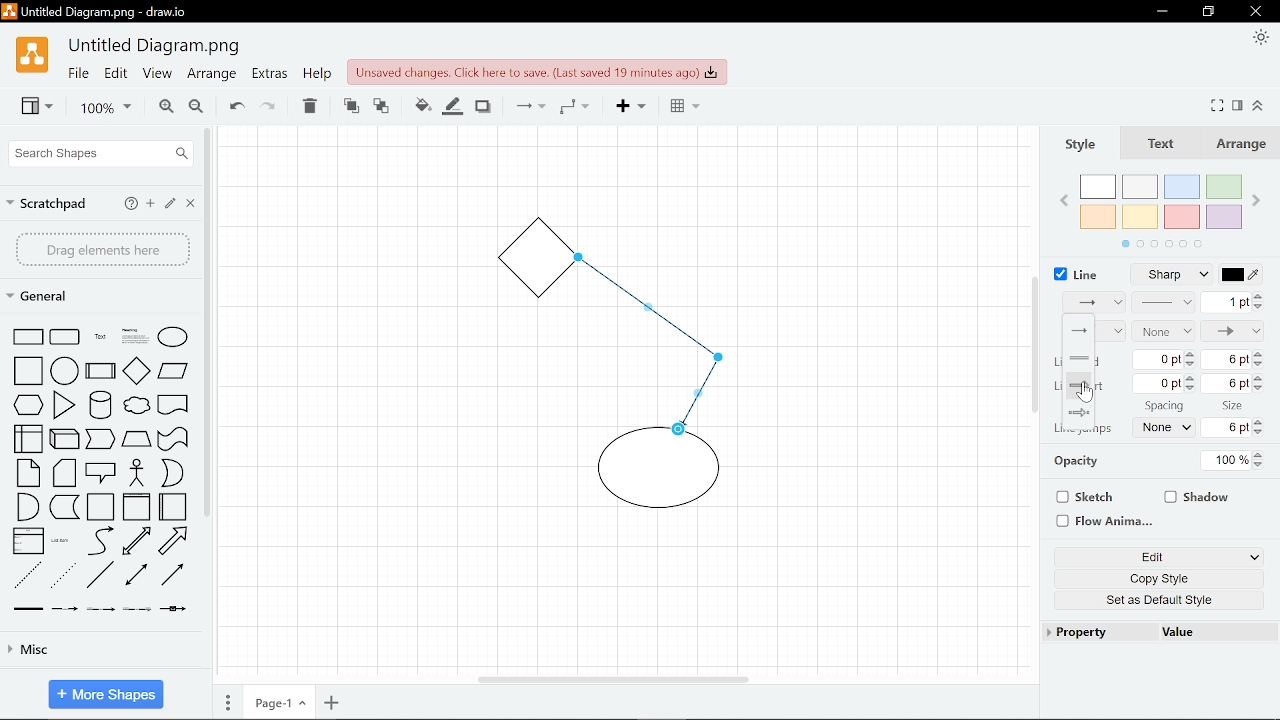 This screenshot has height=720, width=1280. Describe the element at coordinates (634, 380) in the screenshot. I see `Current  diagram` at that location.